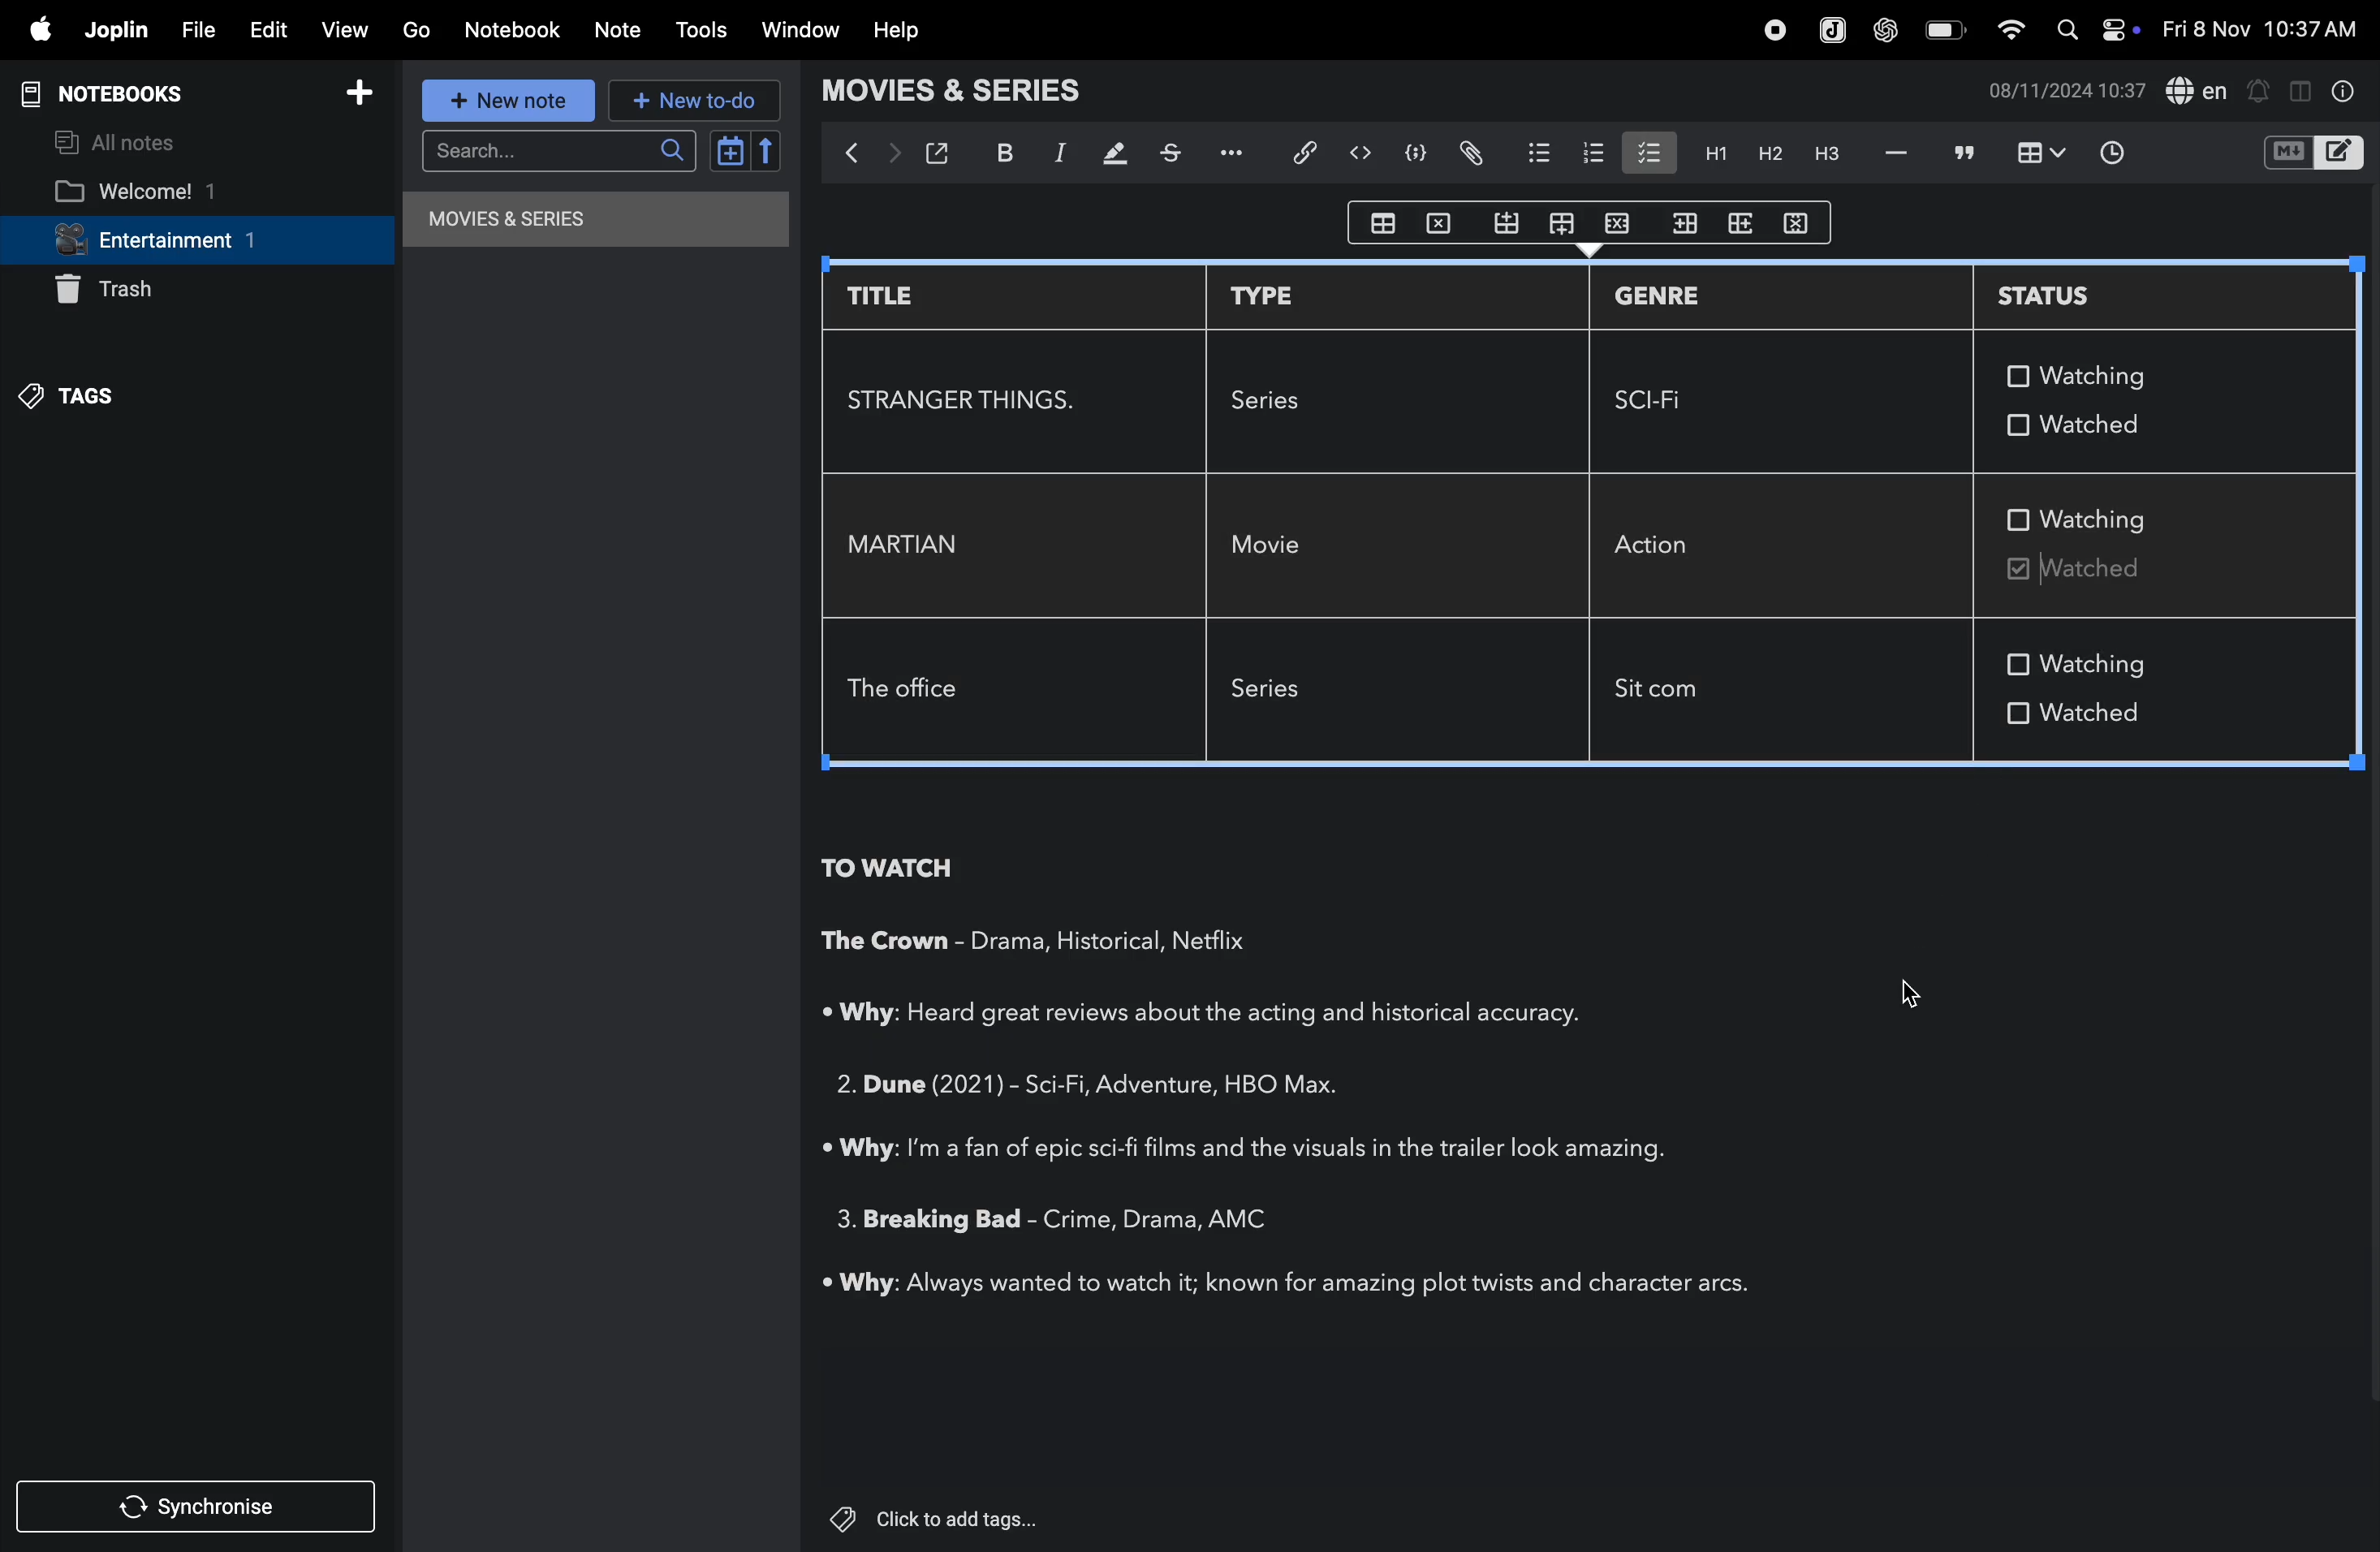 This screenshot has height=1552, width=2380. What do you see at coordinates (741, 151) in the screenshot?
I see `calendar` at bounding box center [741, 151].